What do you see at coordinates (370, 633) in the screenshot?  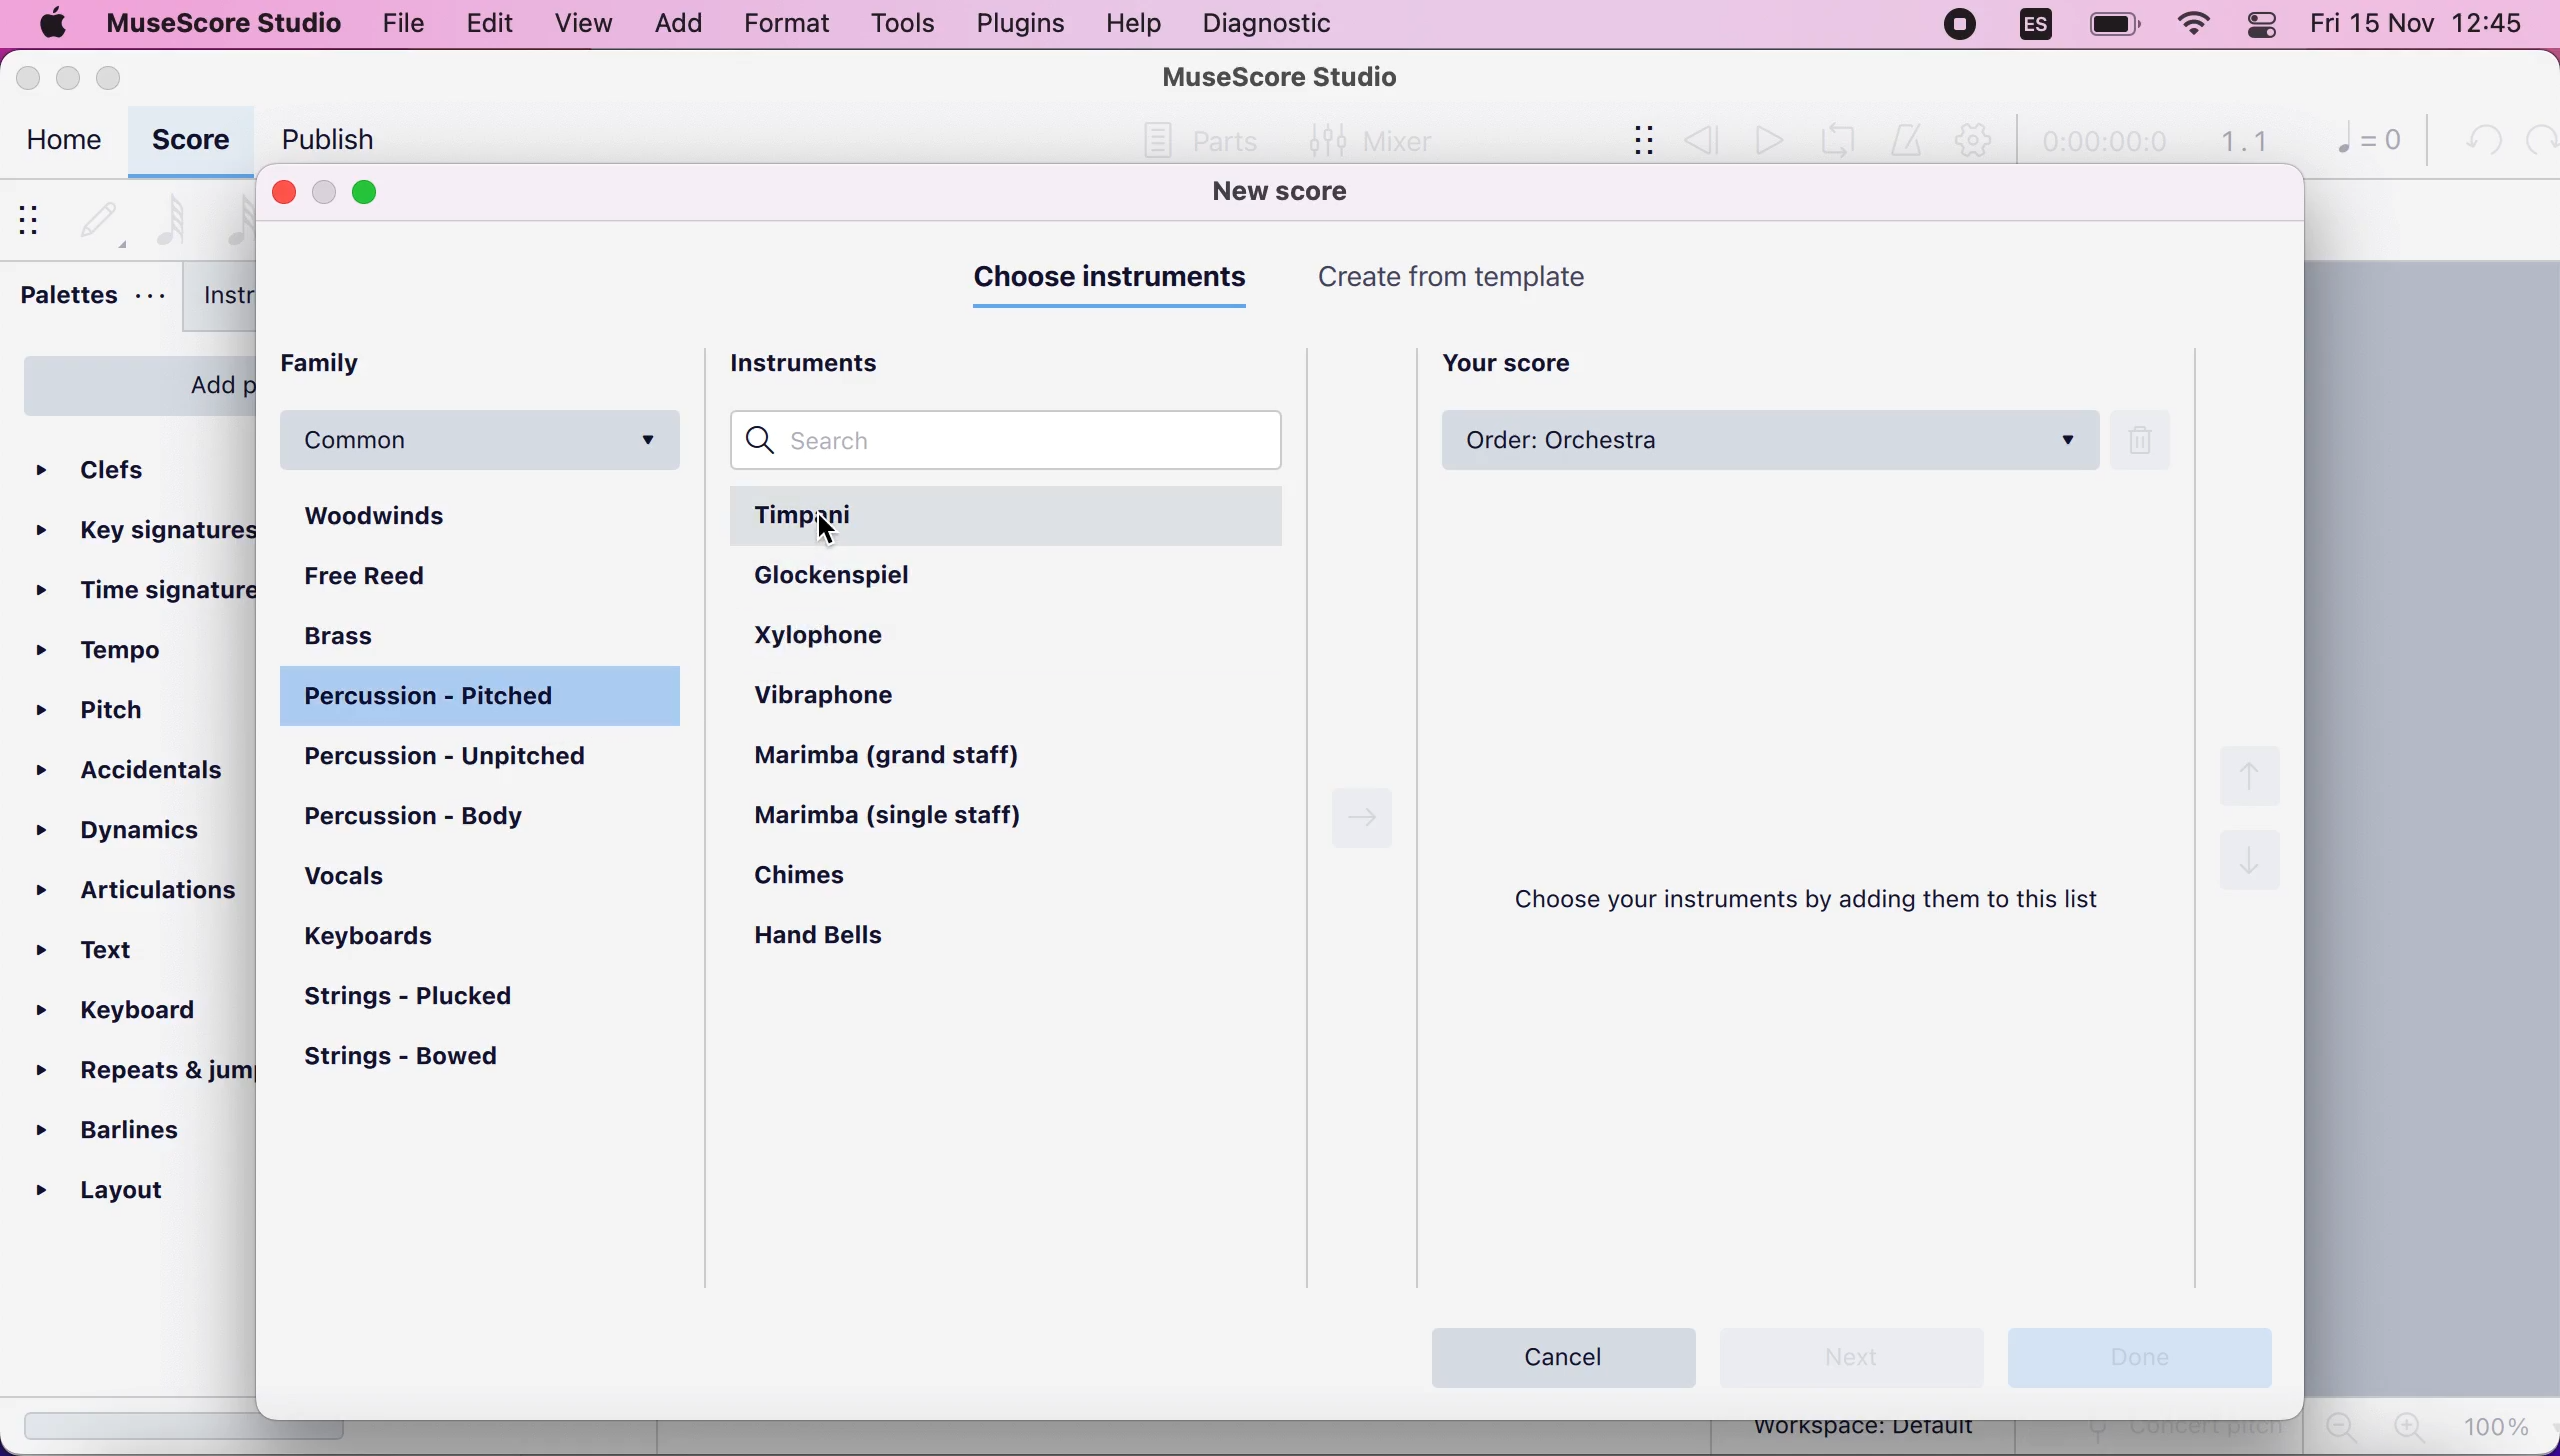 I see `brass` at bounding box center [370, 633].